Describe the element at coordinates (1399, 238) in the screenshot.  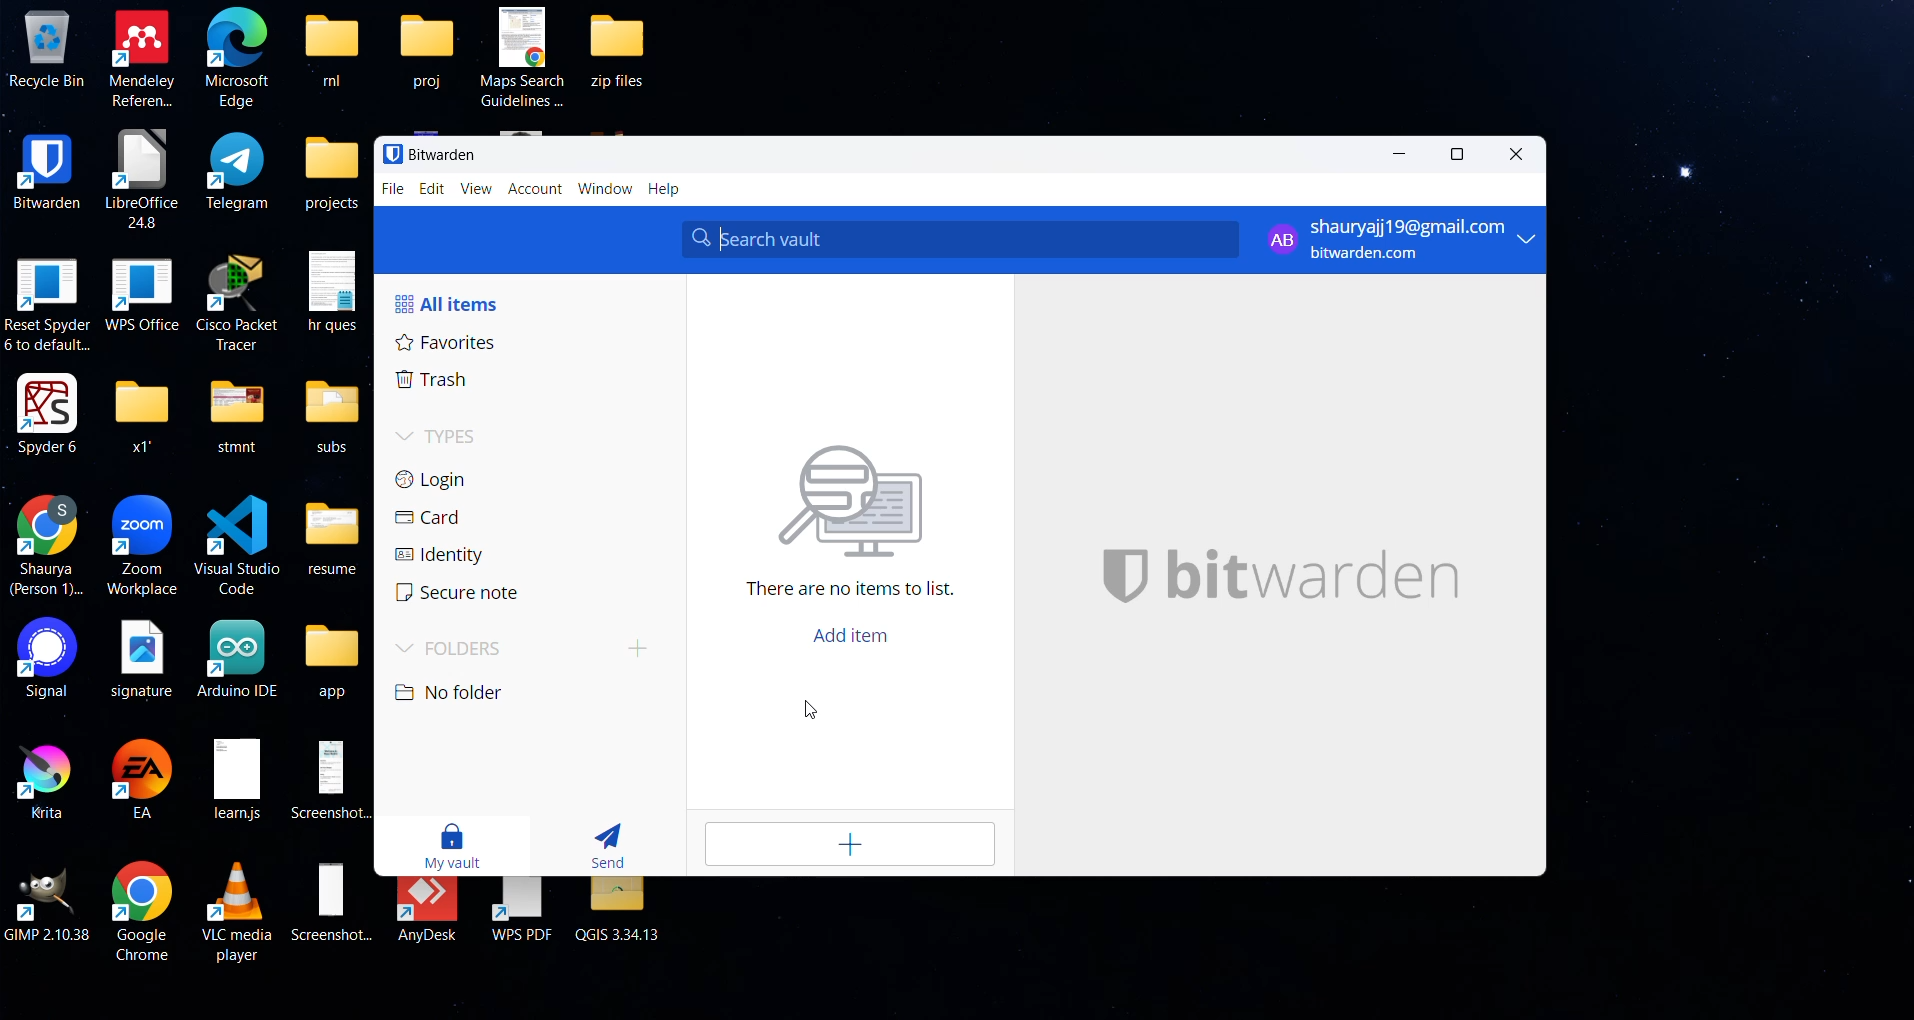
I see `shauryajj19@gmail.com bitwarden.com` at that location.